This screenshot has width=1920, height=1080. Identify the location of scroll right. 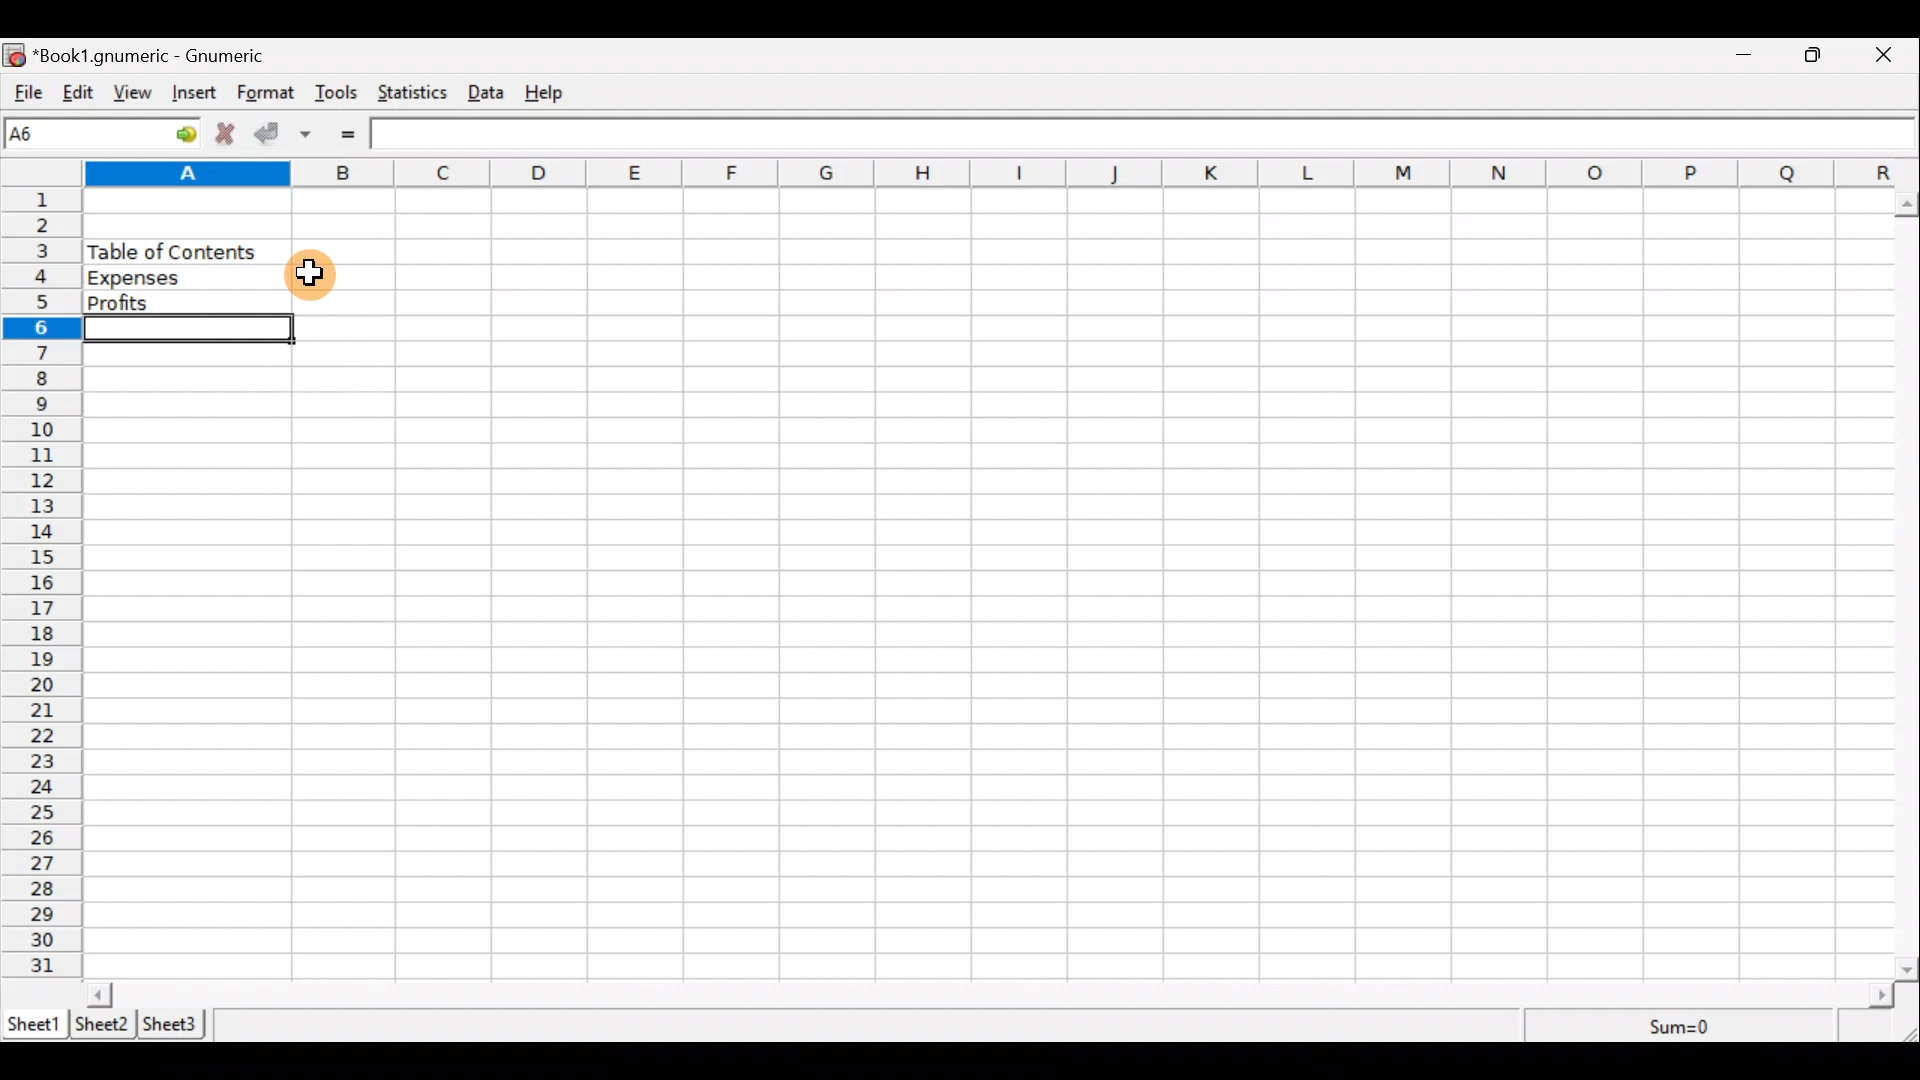
(1881, 996).